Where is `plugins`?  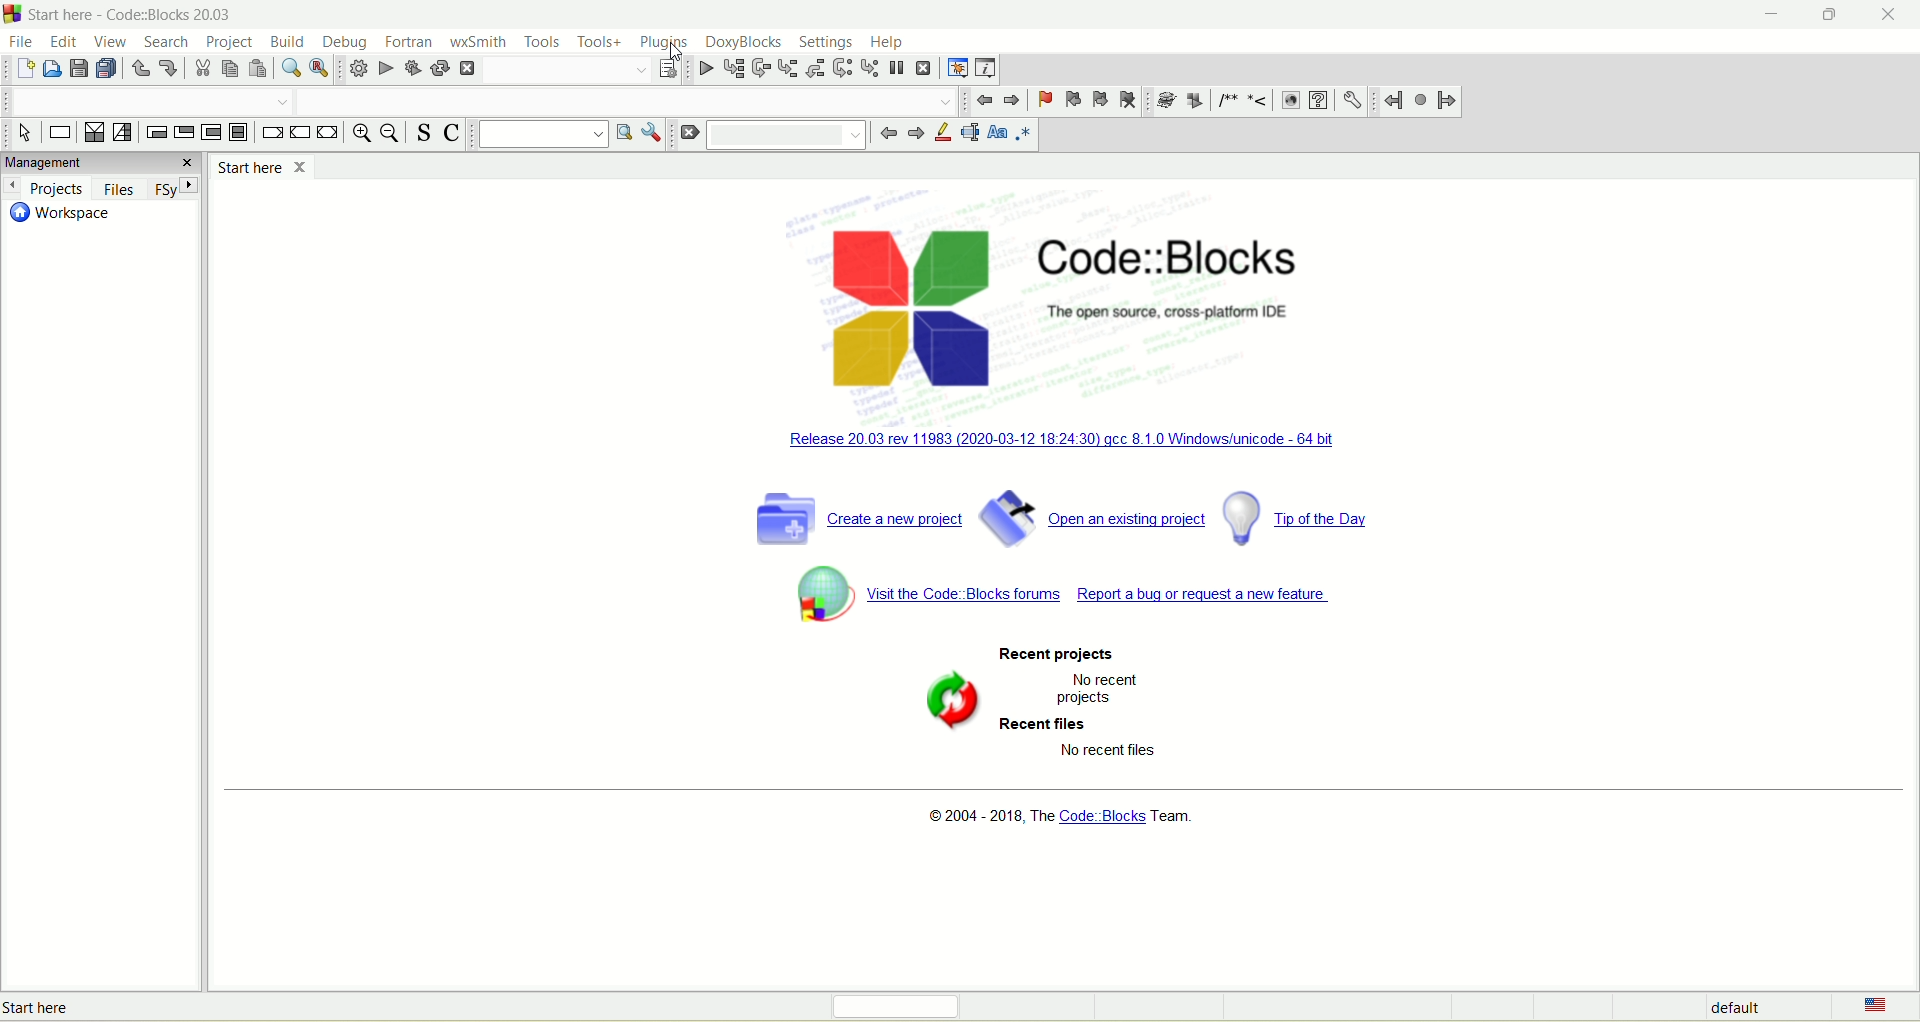 plugins is located at coordinates (667, 41).